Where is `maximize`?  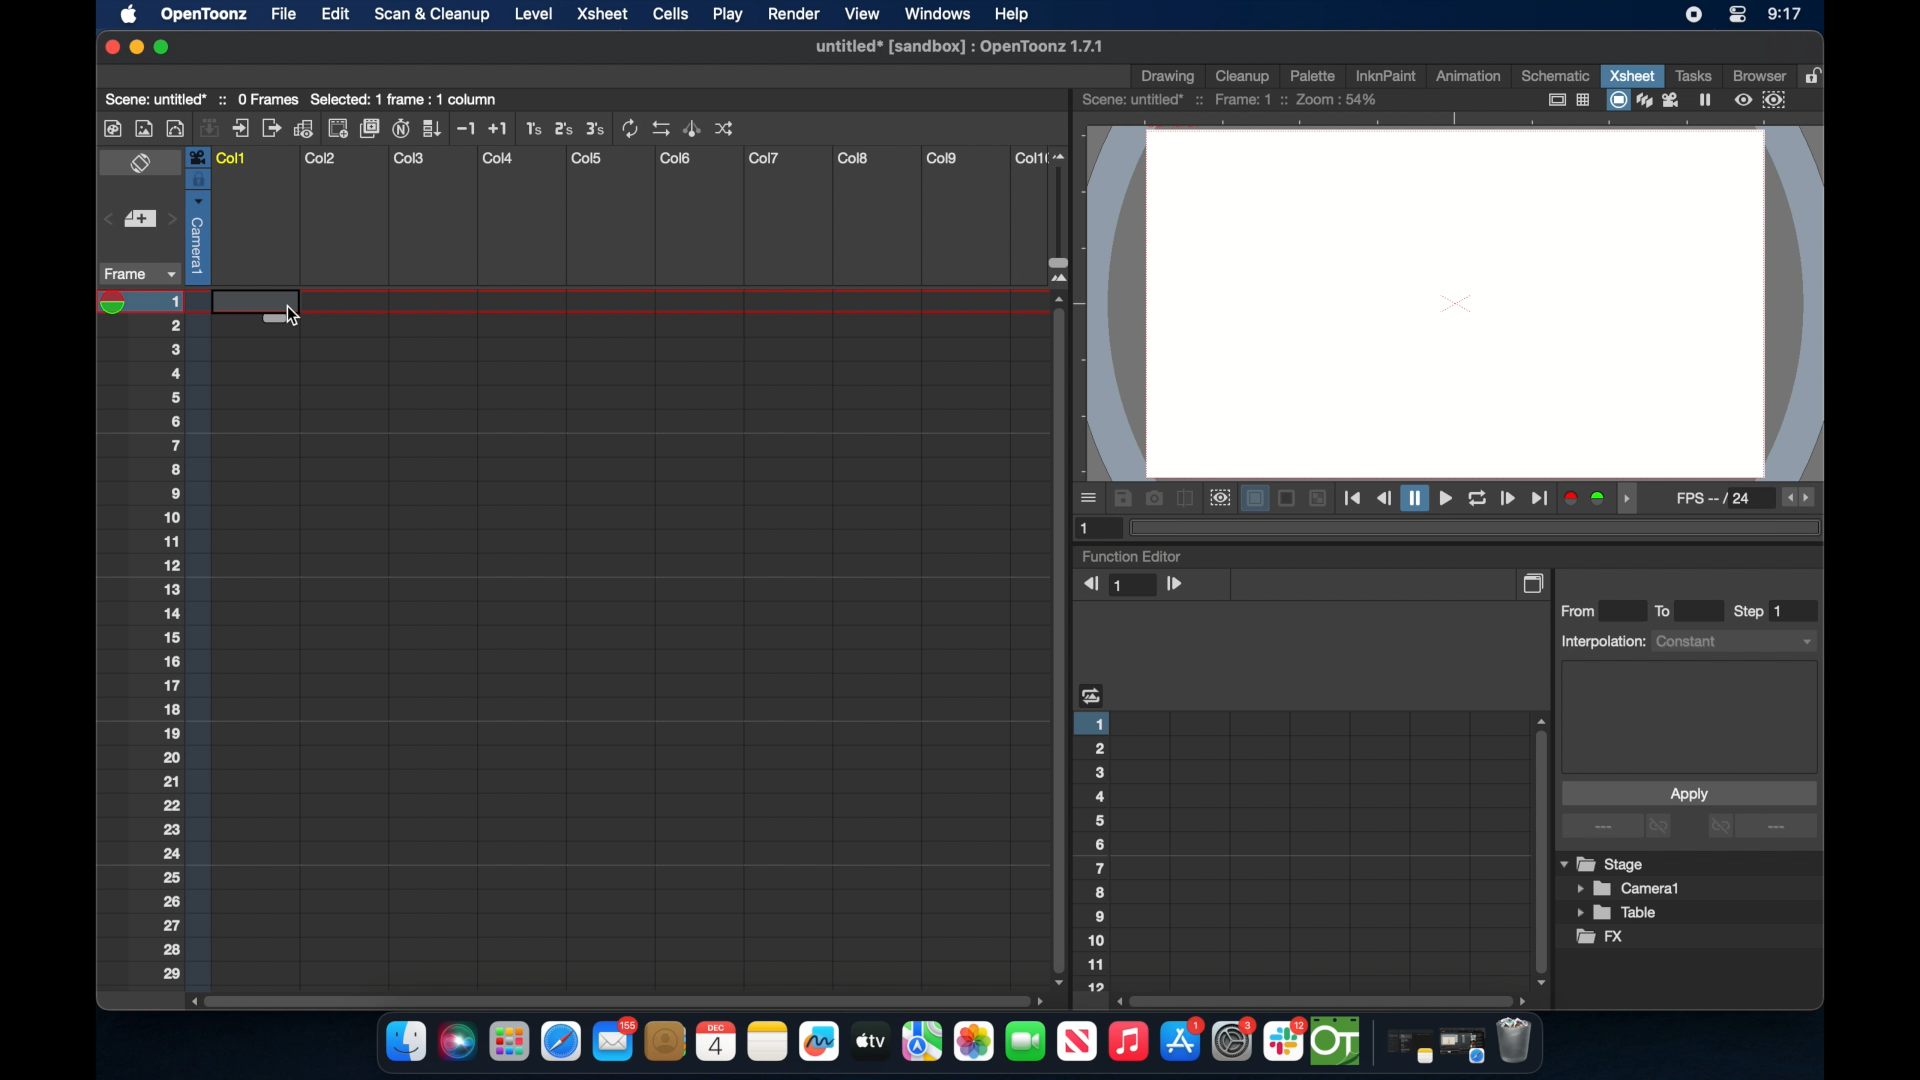 maximize is located at coordinates (163, 47).